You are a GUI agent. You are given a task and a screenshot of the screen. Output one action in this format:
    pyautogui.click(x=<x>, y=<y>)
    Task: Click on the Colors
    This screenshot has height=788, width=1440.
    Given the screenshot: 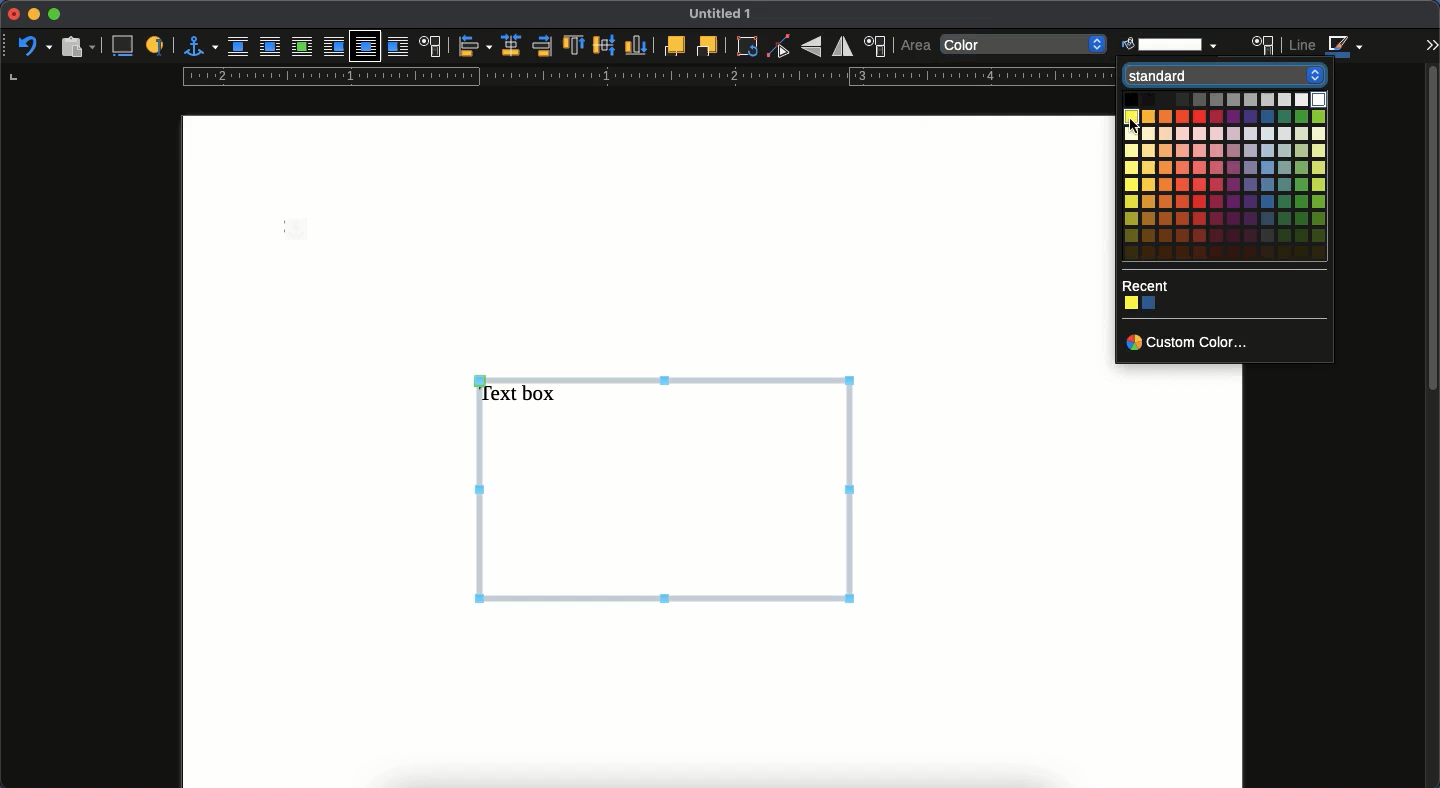 What is the action you would take?
    pyautogui.click(x=1143, y=305)
    